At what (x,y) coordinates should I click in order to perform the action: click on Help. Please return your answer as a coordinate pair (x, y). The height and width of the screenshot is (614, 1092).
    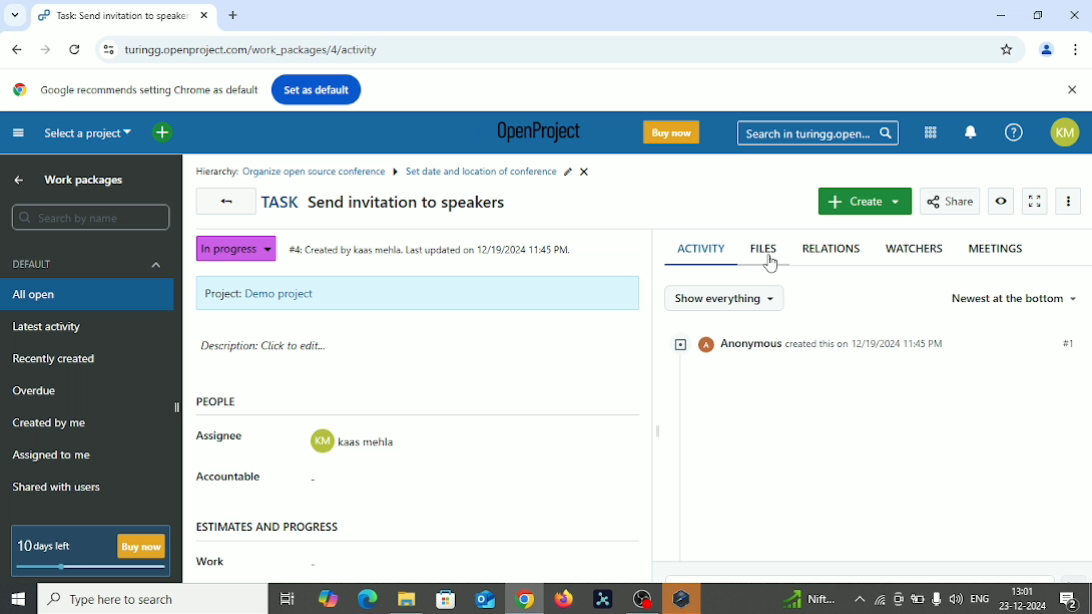
    Looking at the image, I should click on (1014, 132).